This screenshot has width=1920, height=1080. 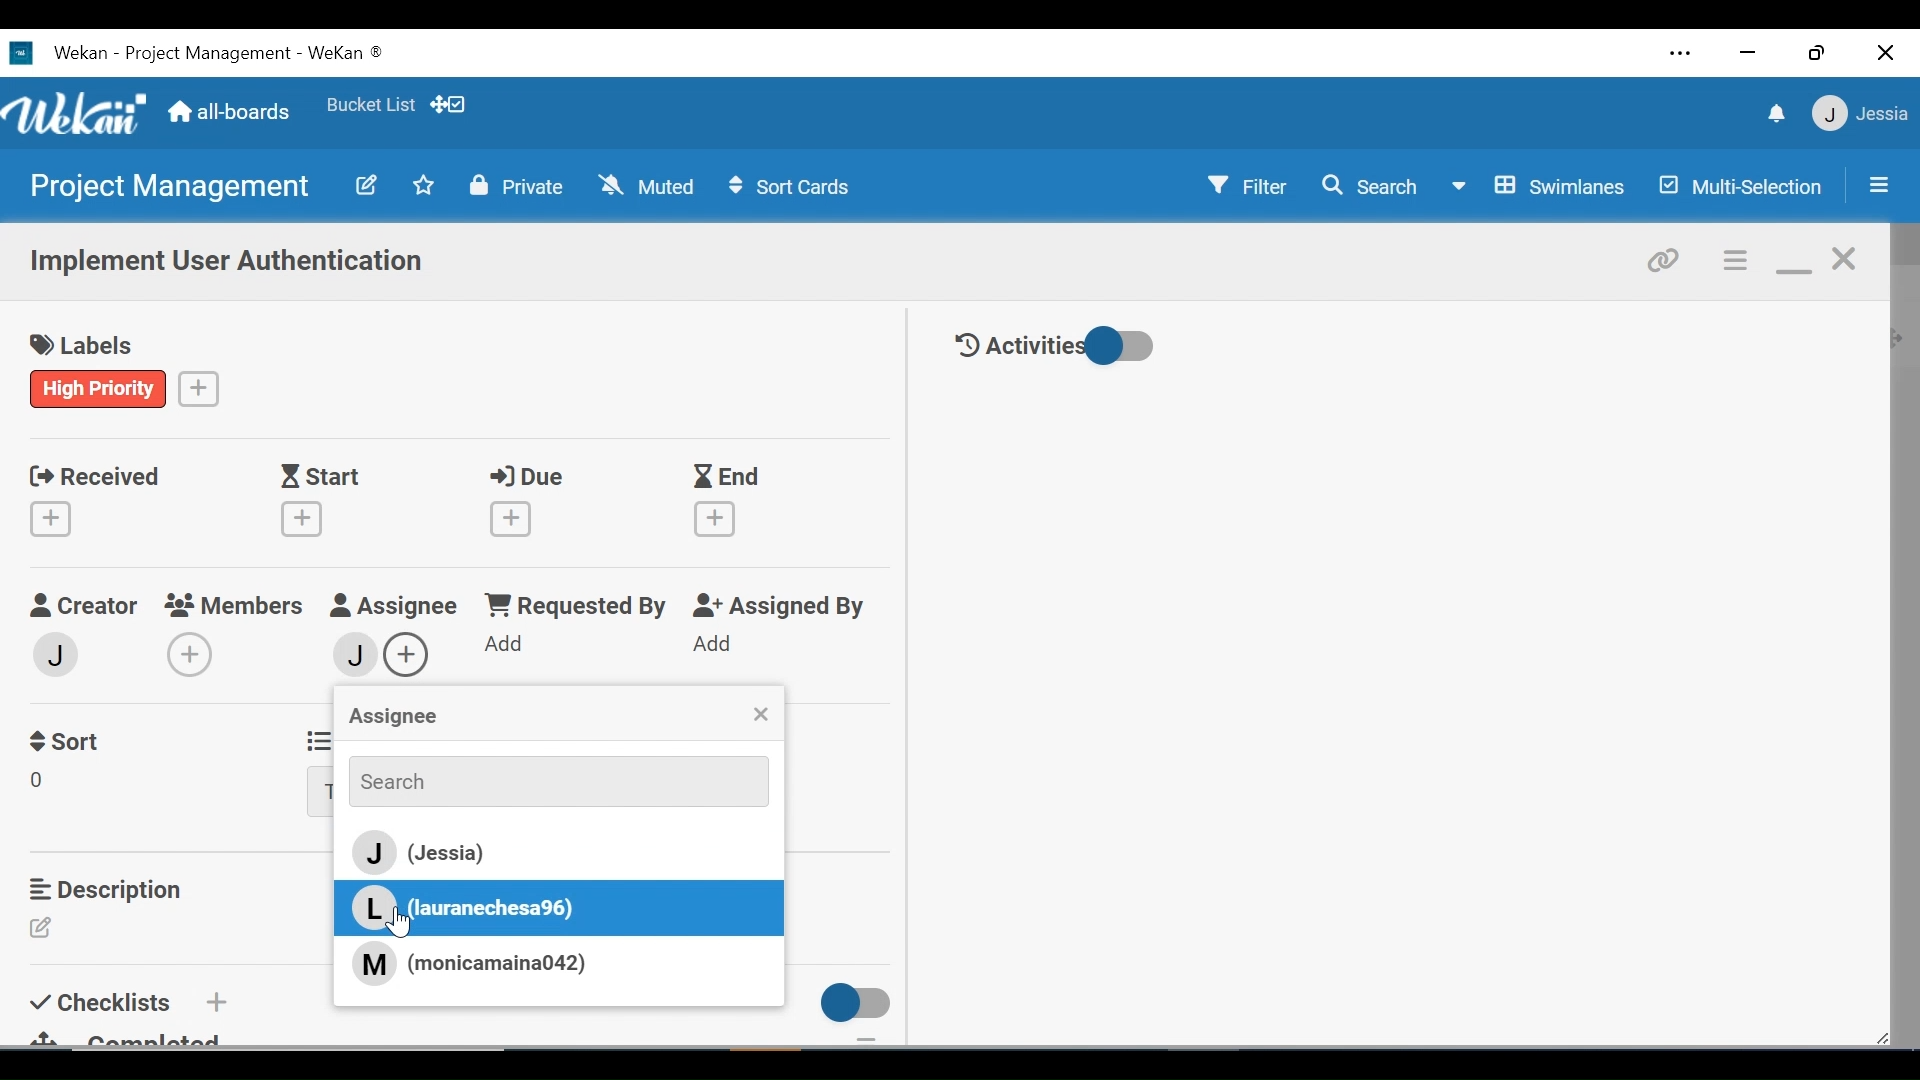 What do you see at coordinates (787, 187) in the screenshot?
I see `Sort Cards` at bounding box center [787, 187].